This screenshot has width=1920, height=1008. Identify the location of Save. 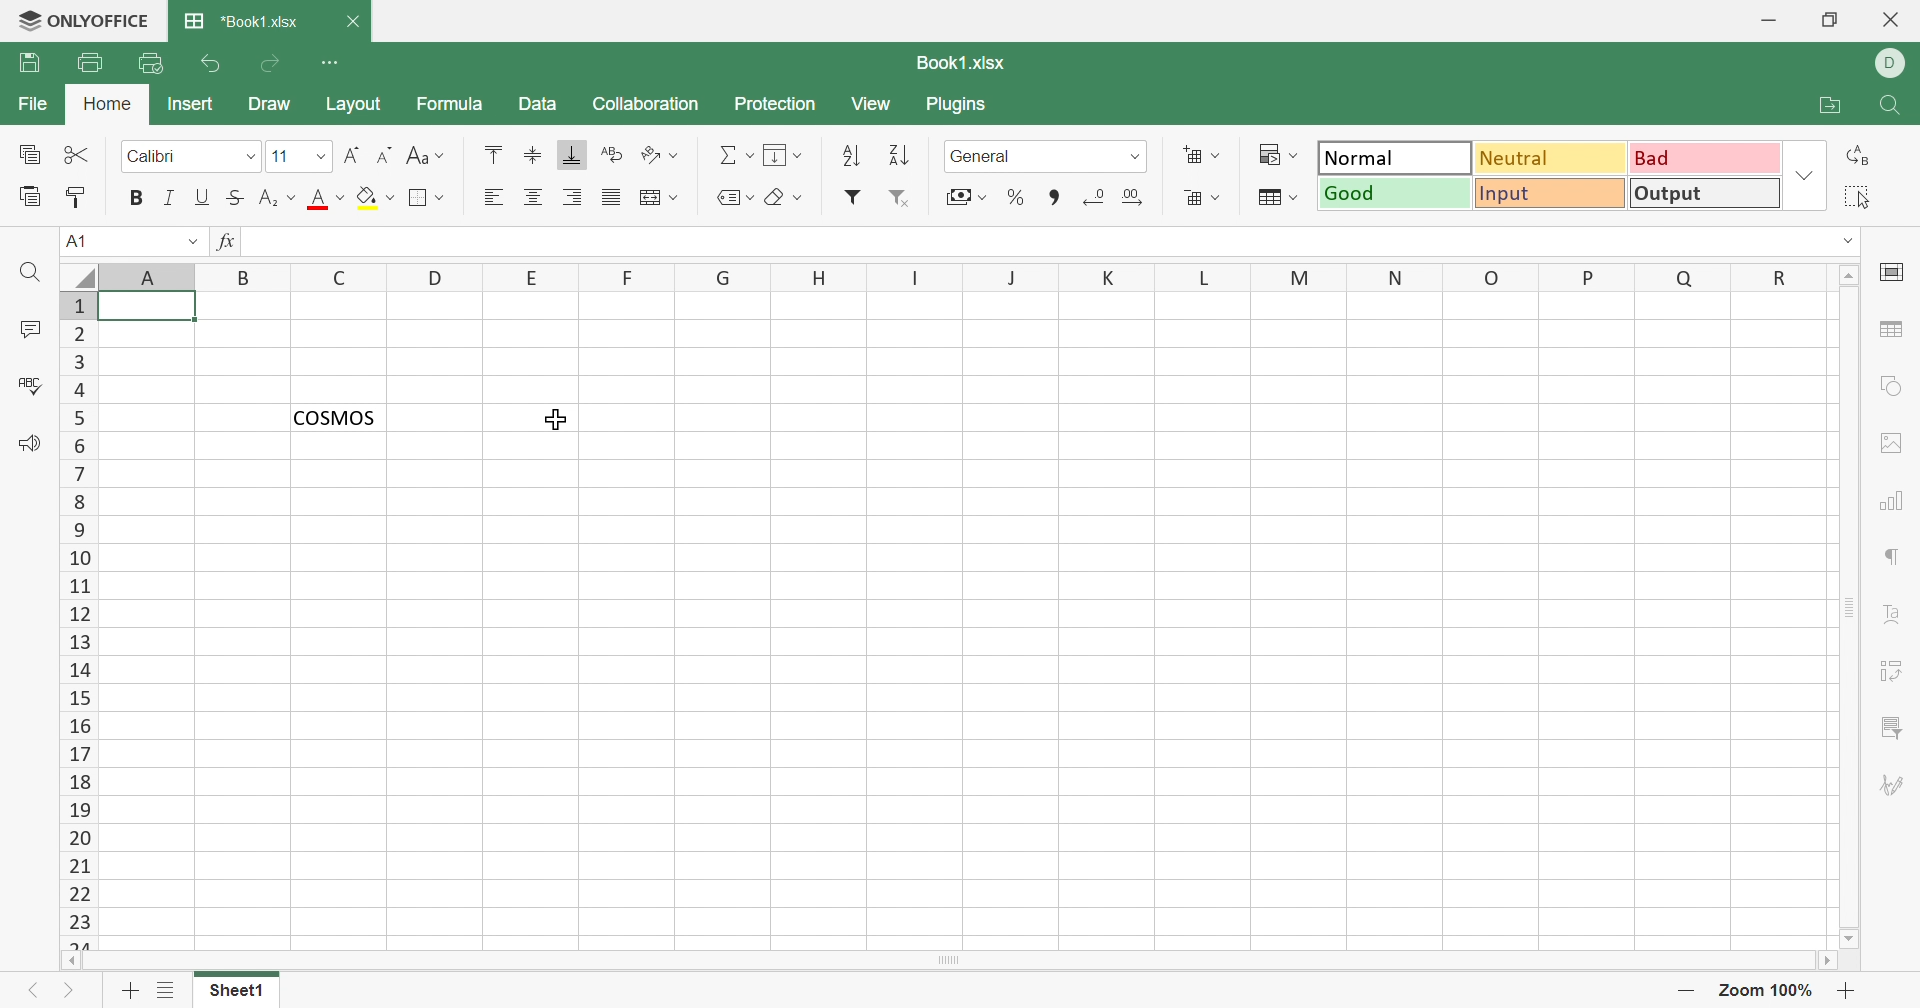
(28, 63).